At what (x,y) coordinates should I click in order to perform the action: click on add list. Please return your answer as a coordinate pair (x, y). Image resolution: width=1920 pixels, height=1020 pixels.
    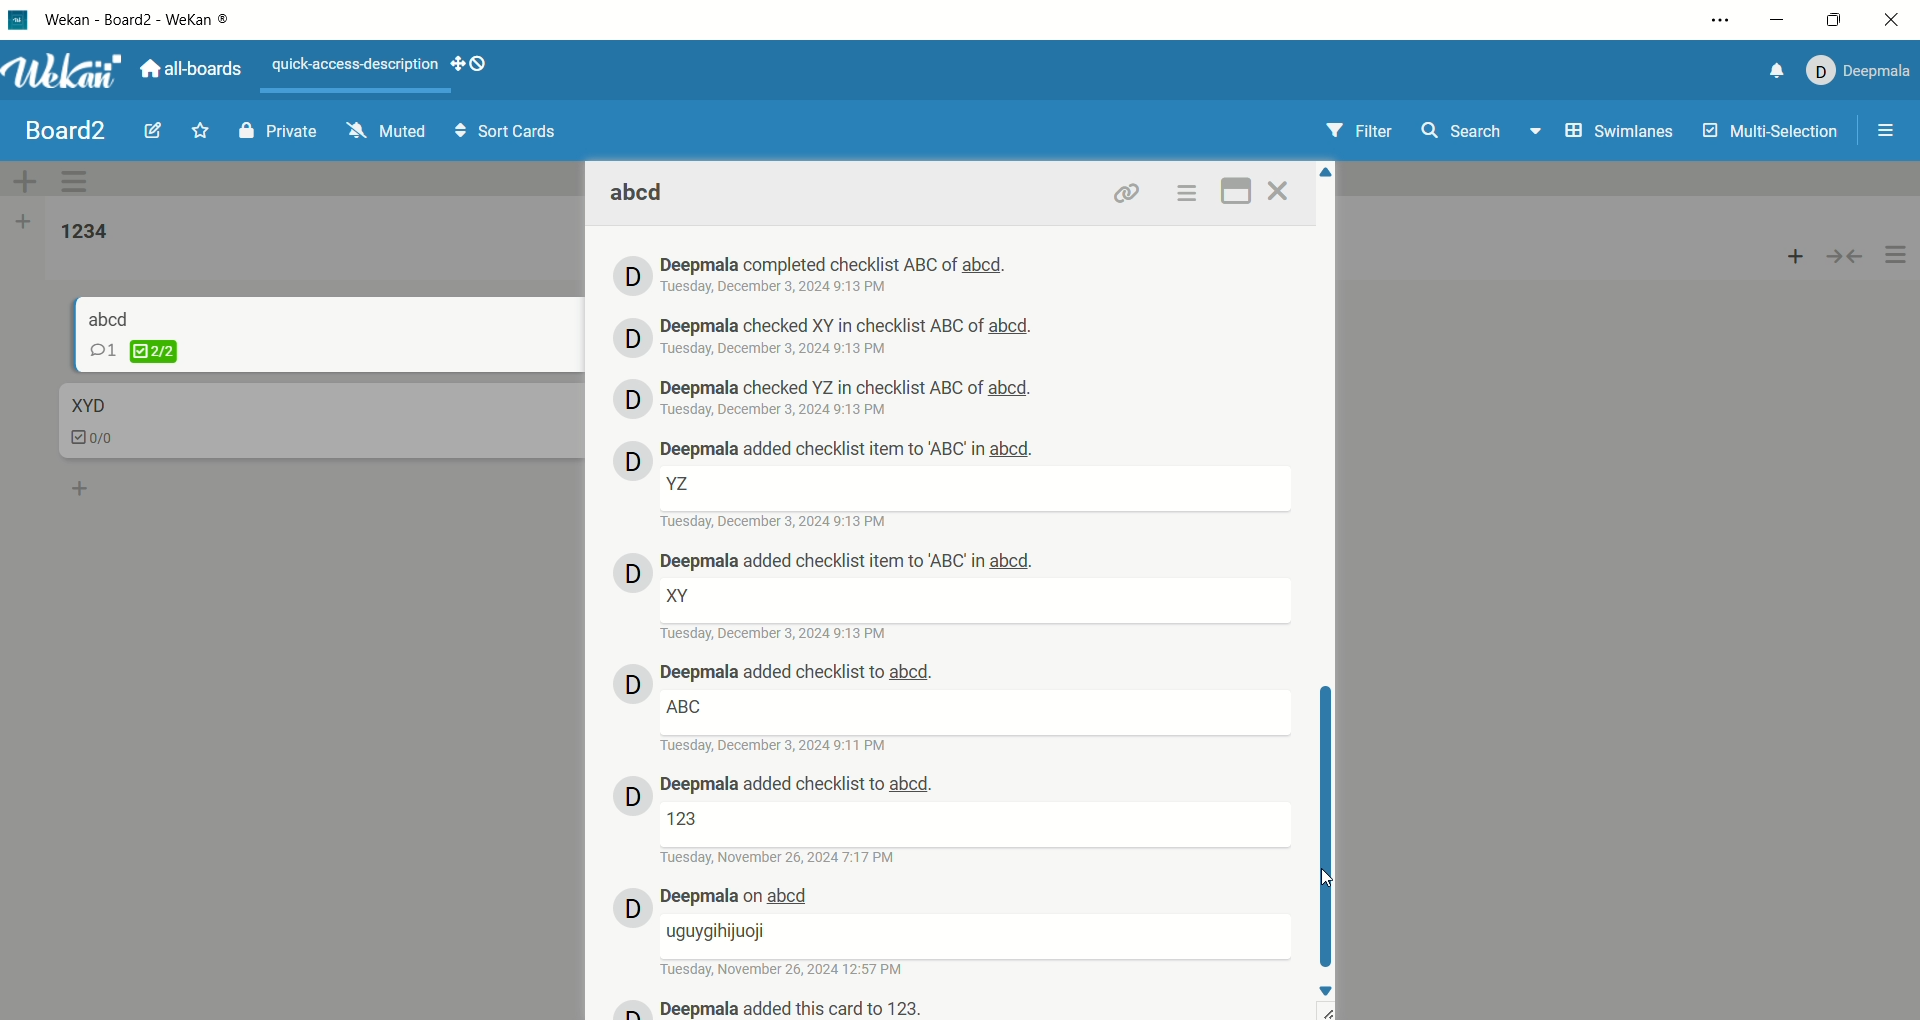
    Looking at the image, I should click on (23, 225).